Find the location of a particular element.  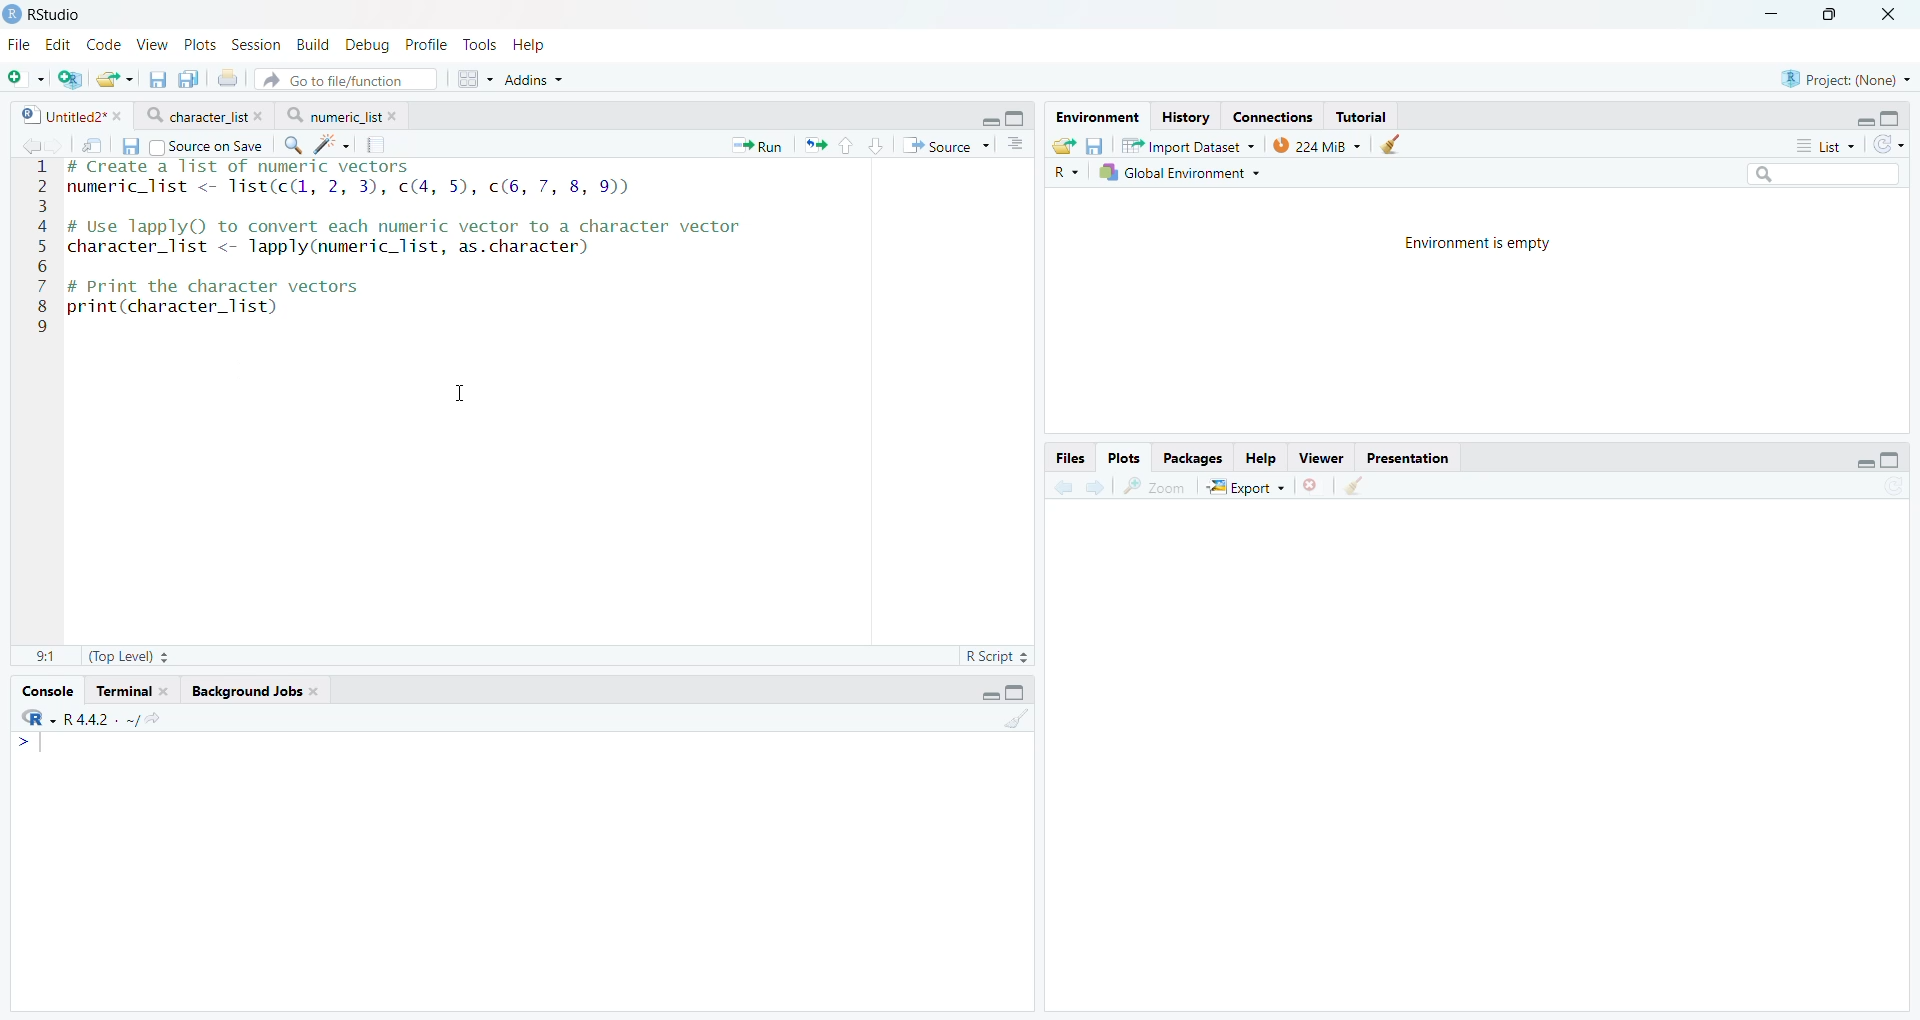

RStudio is located at coordinates (45, 14).